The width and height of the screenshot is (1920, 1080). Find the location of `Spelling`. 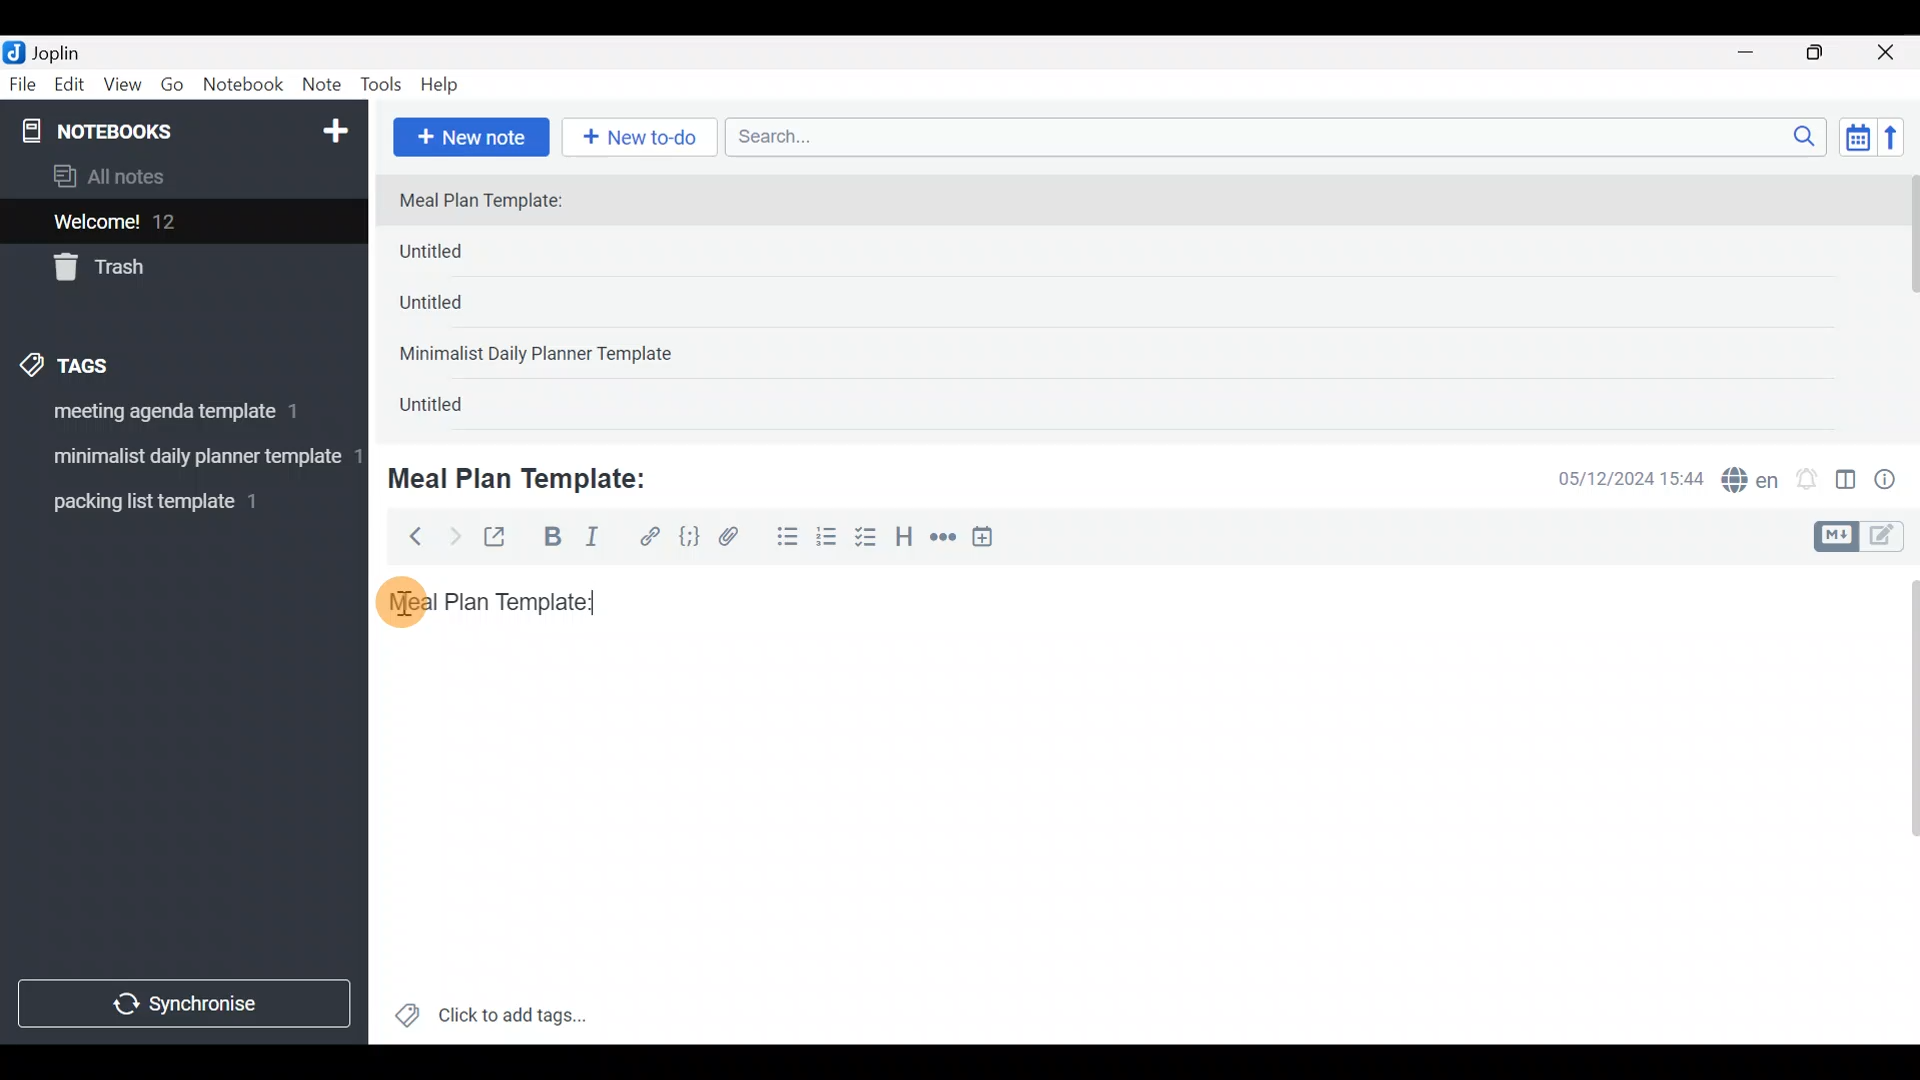

Spelling is located at coordinates (1751, 482).